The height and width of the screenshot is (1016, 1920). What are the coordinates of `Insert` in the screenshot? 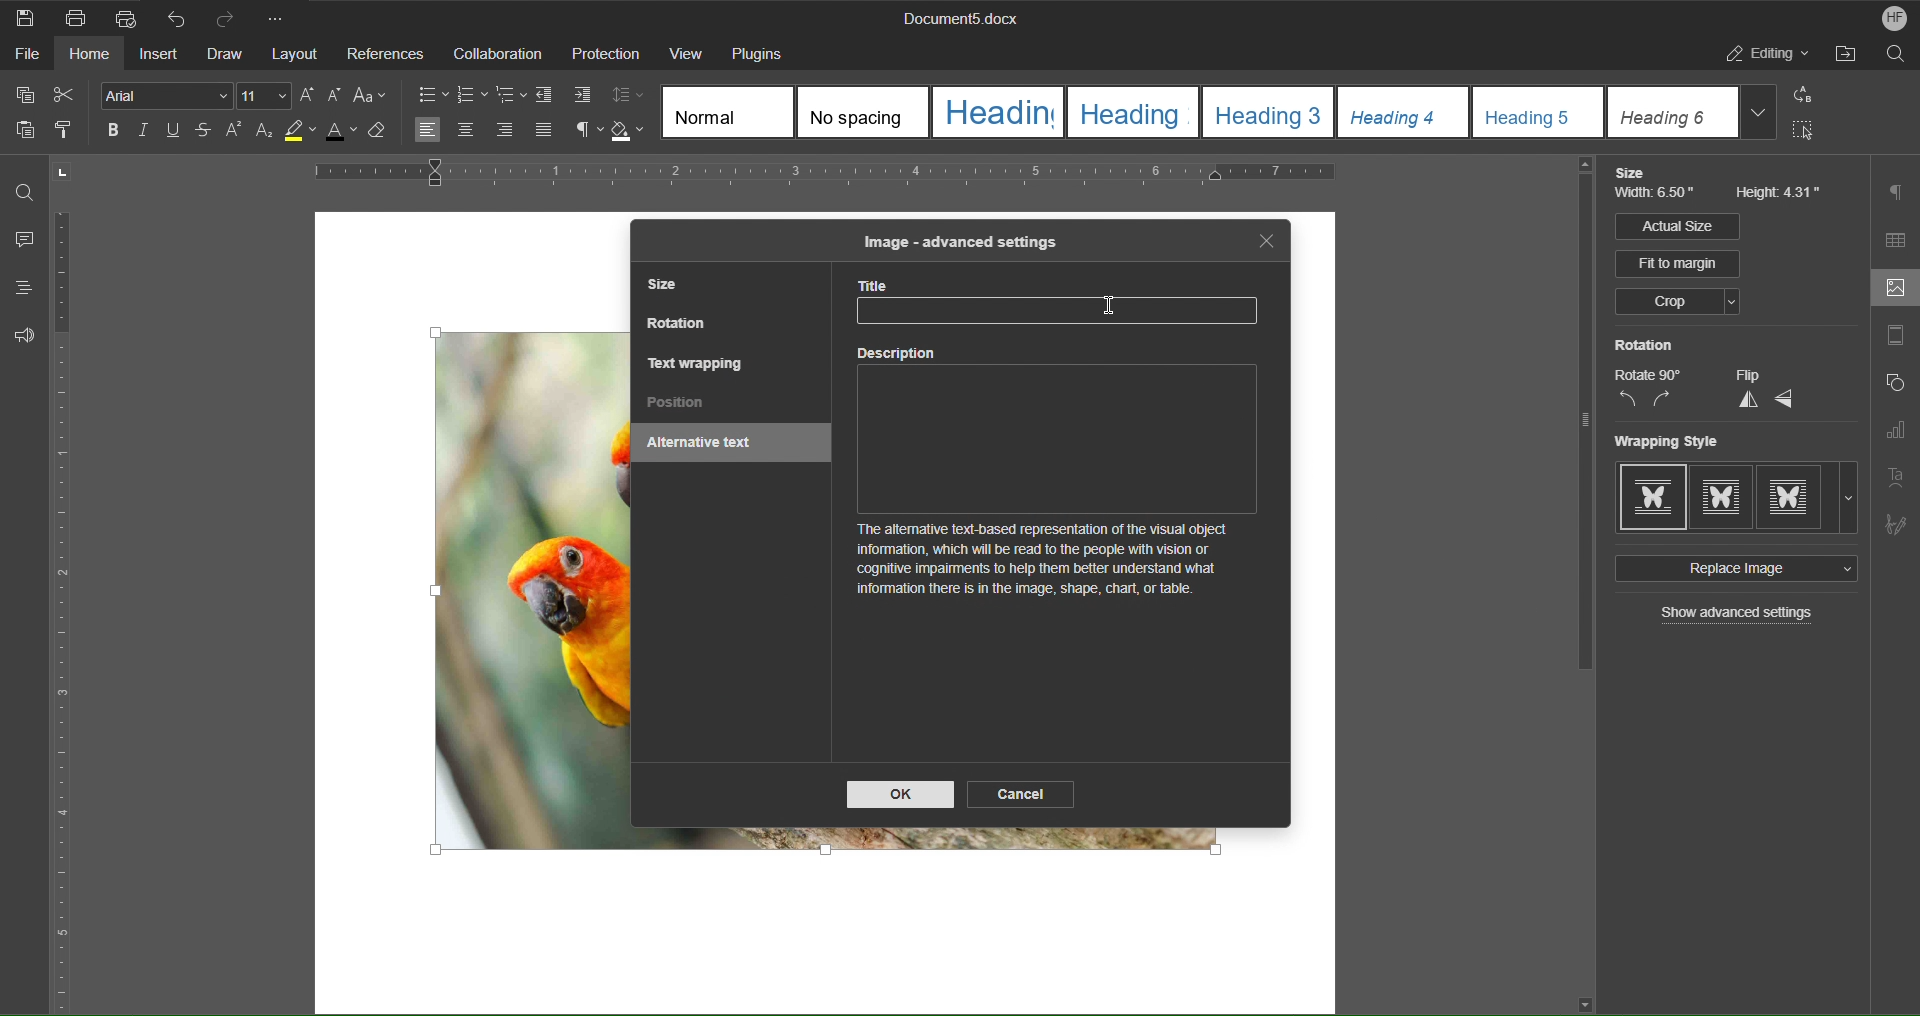 It's located at (161, 56).